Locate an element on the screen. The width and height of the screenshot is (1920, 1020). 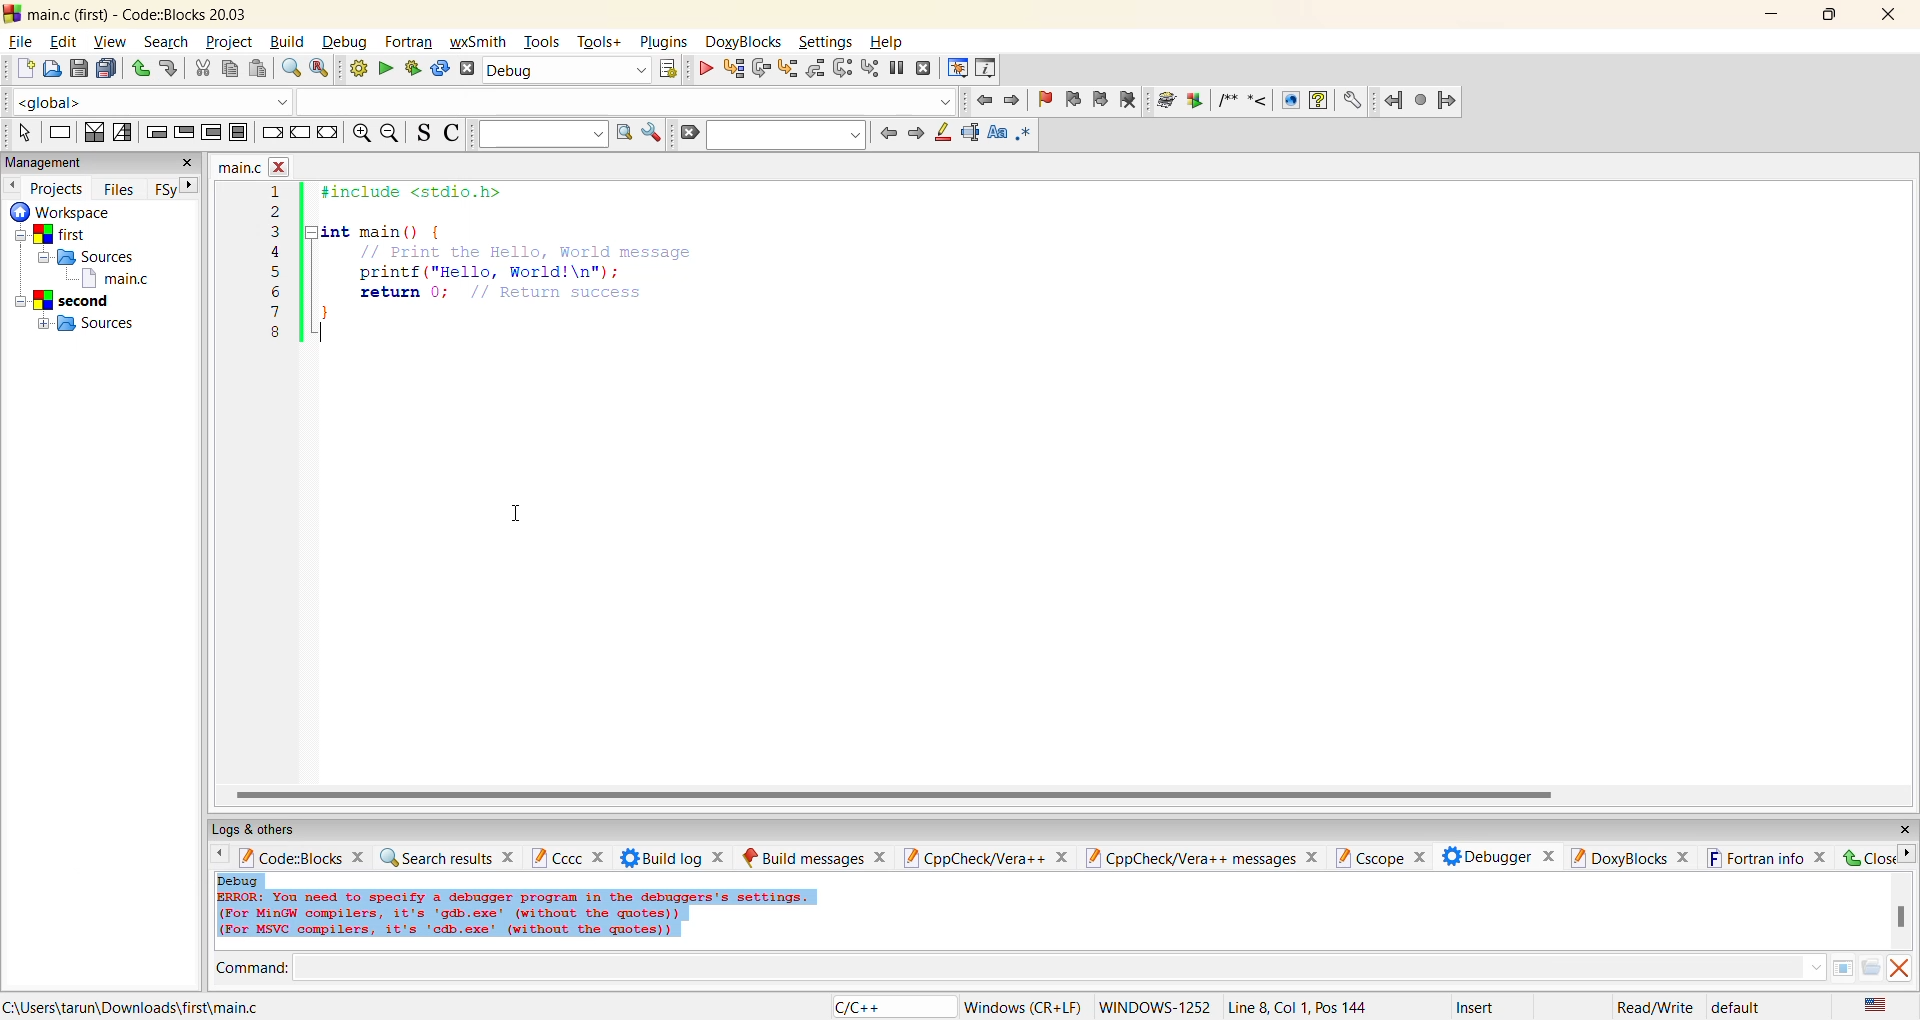
cccc is located at coordinates (567, 861).